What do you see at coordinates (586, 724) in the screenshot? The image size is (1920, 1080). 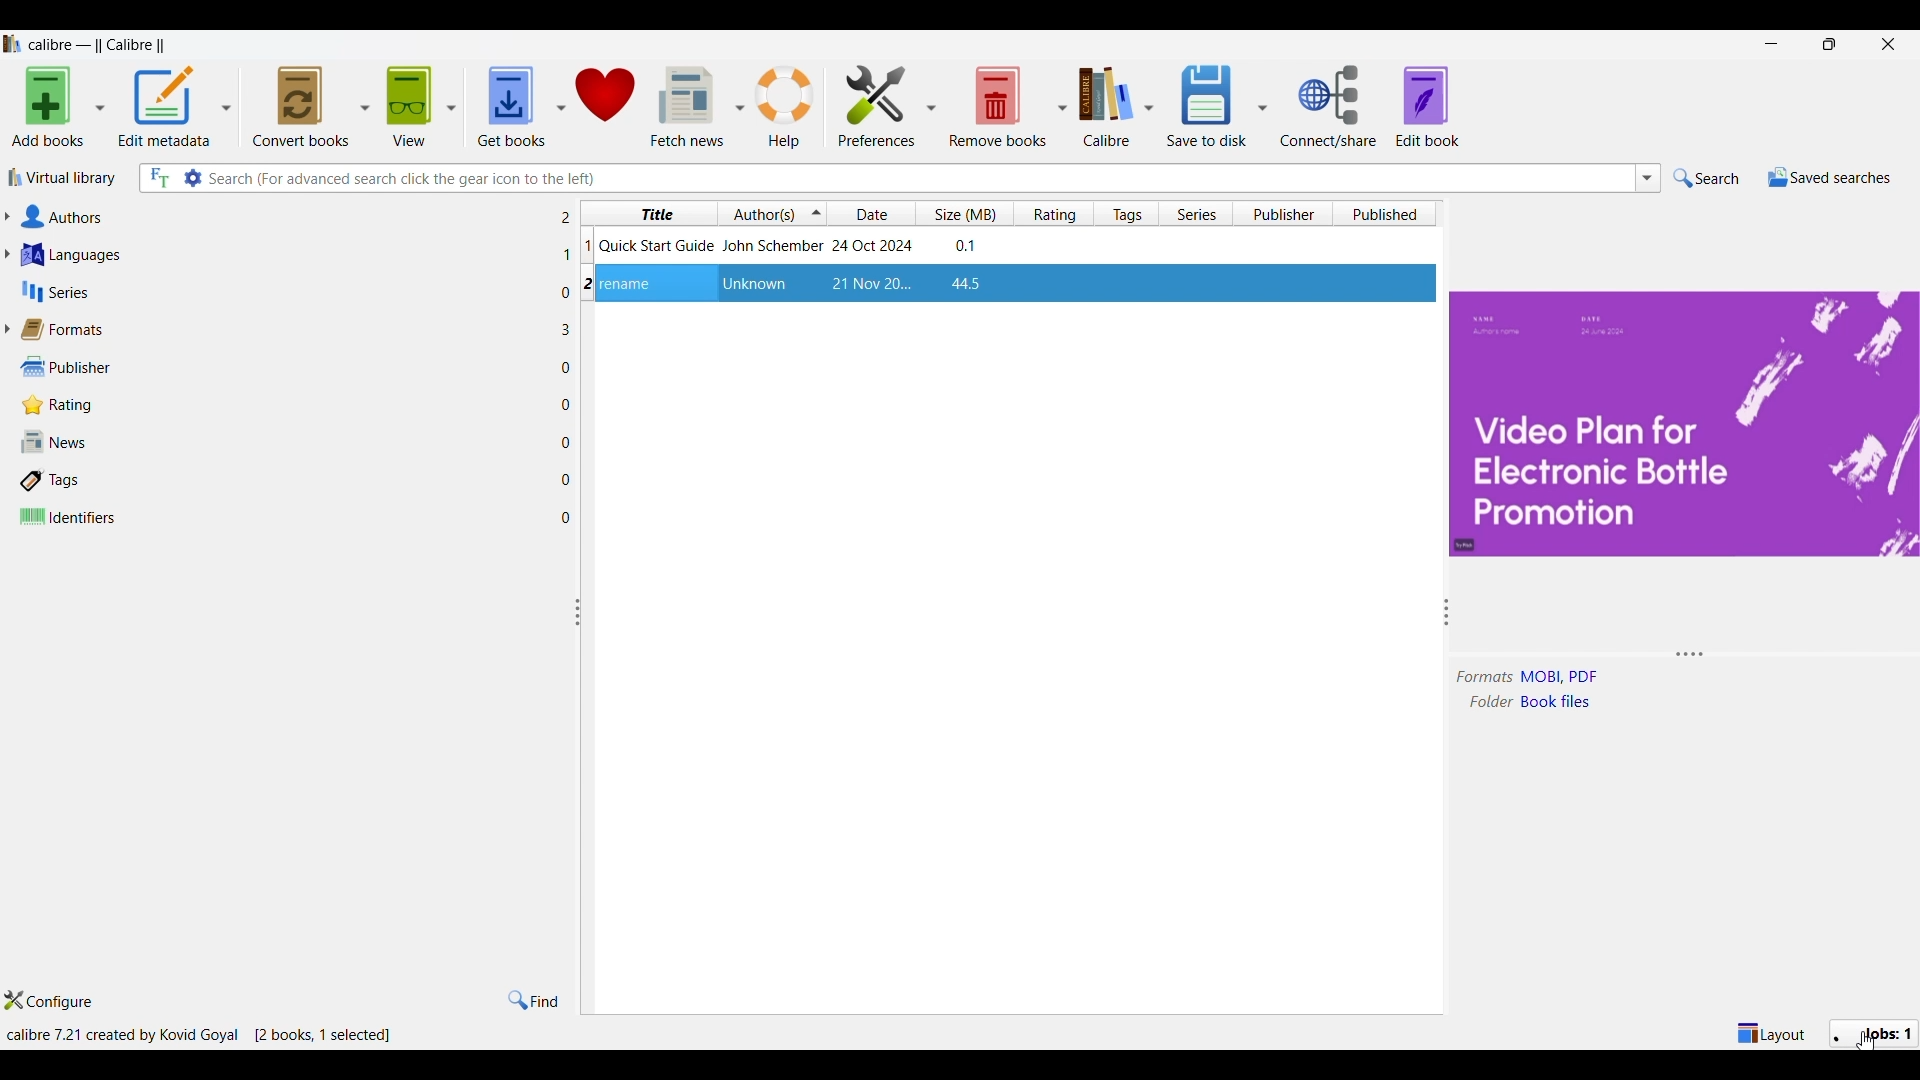 I see `Change width of columns attached` at bounding box center [586, 724].